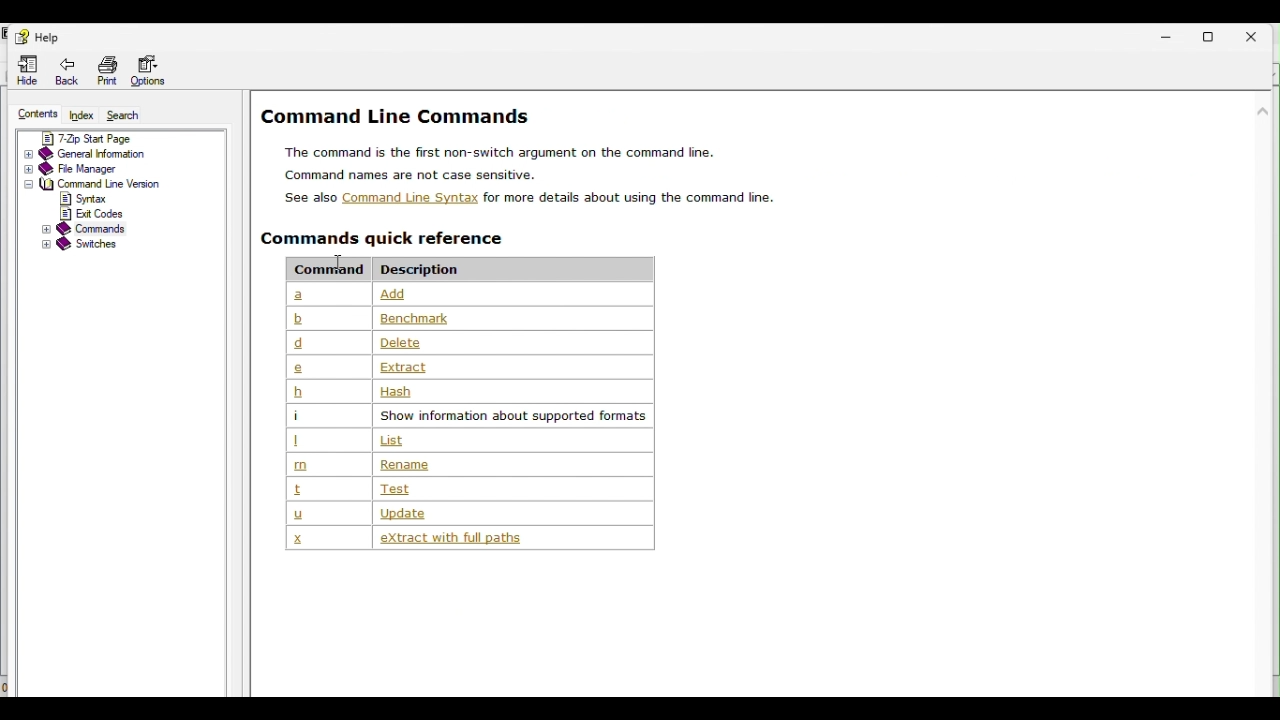 Image resolution: width=1280 pixels, height=720 pixels. What do you see at coordinates (108, 71) in the screenshot?
I see `Print` at bounding box center [108, 71].